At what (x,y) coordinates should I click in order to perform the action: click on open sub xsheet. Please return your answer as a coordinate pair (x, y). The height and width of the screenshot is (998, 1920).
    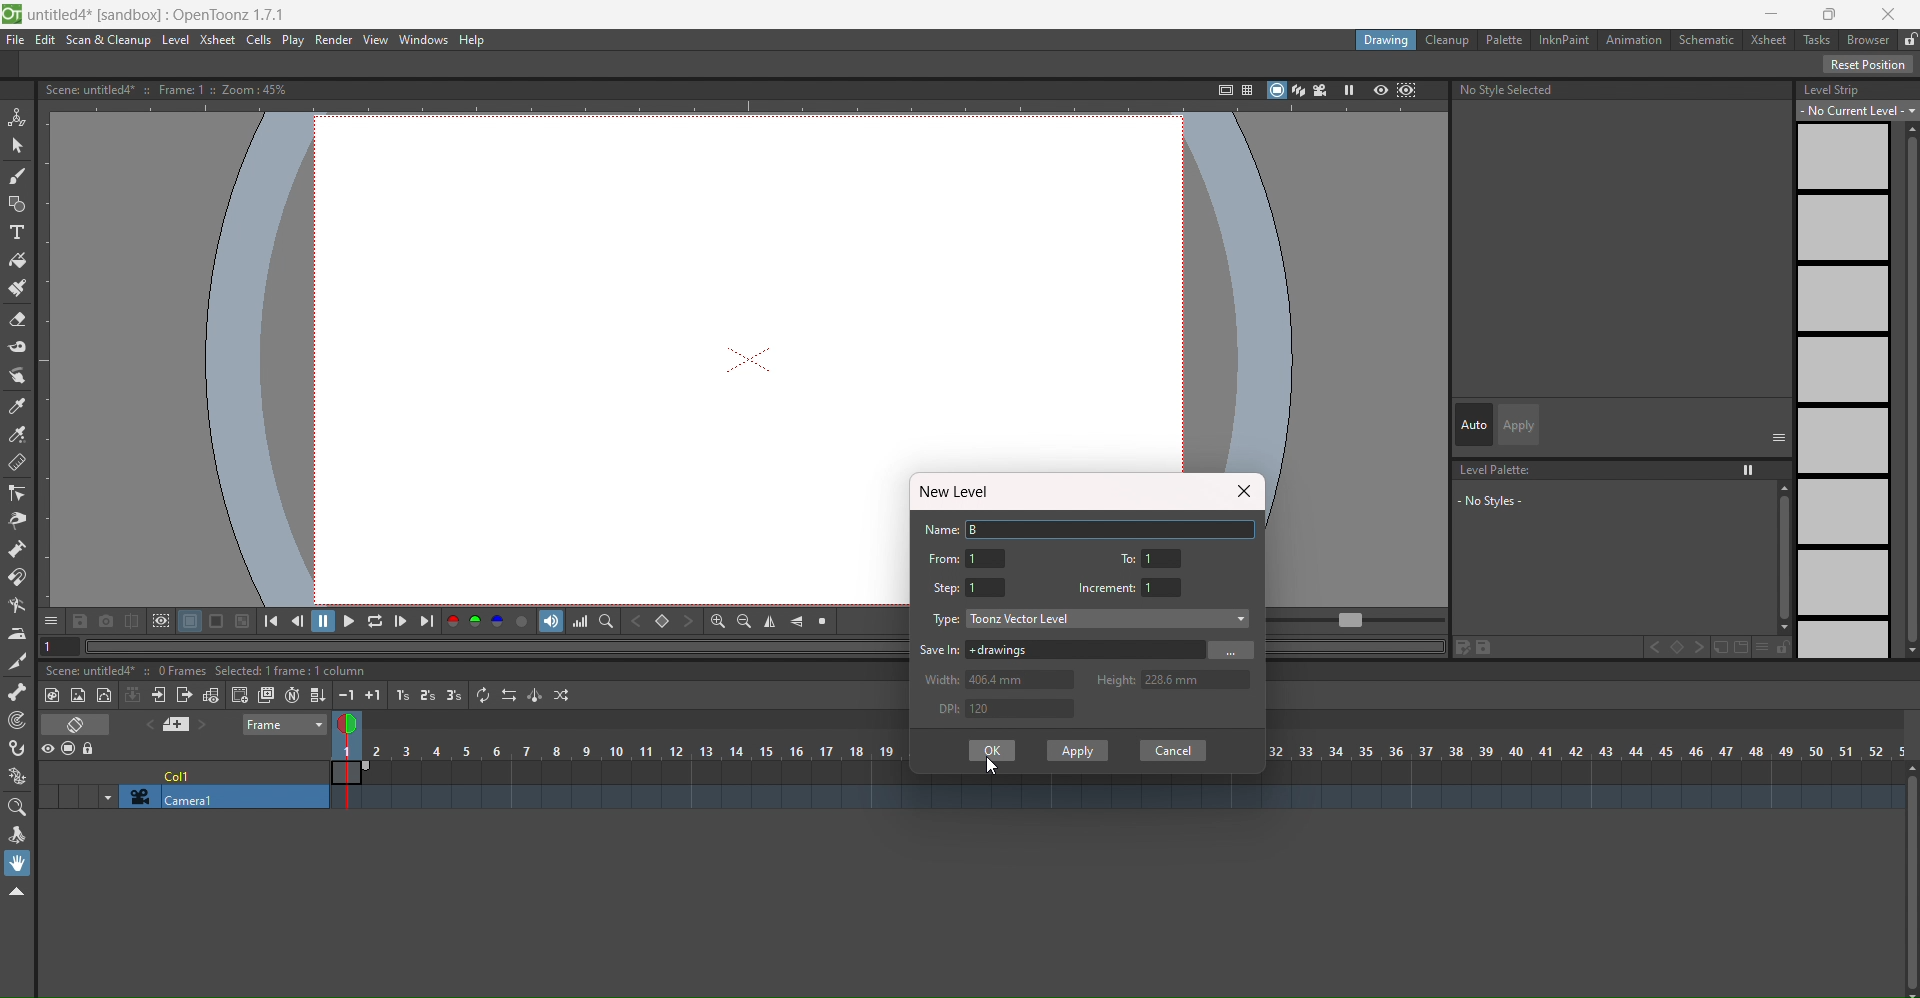
    Looking at the image, I should click on (157, 695).